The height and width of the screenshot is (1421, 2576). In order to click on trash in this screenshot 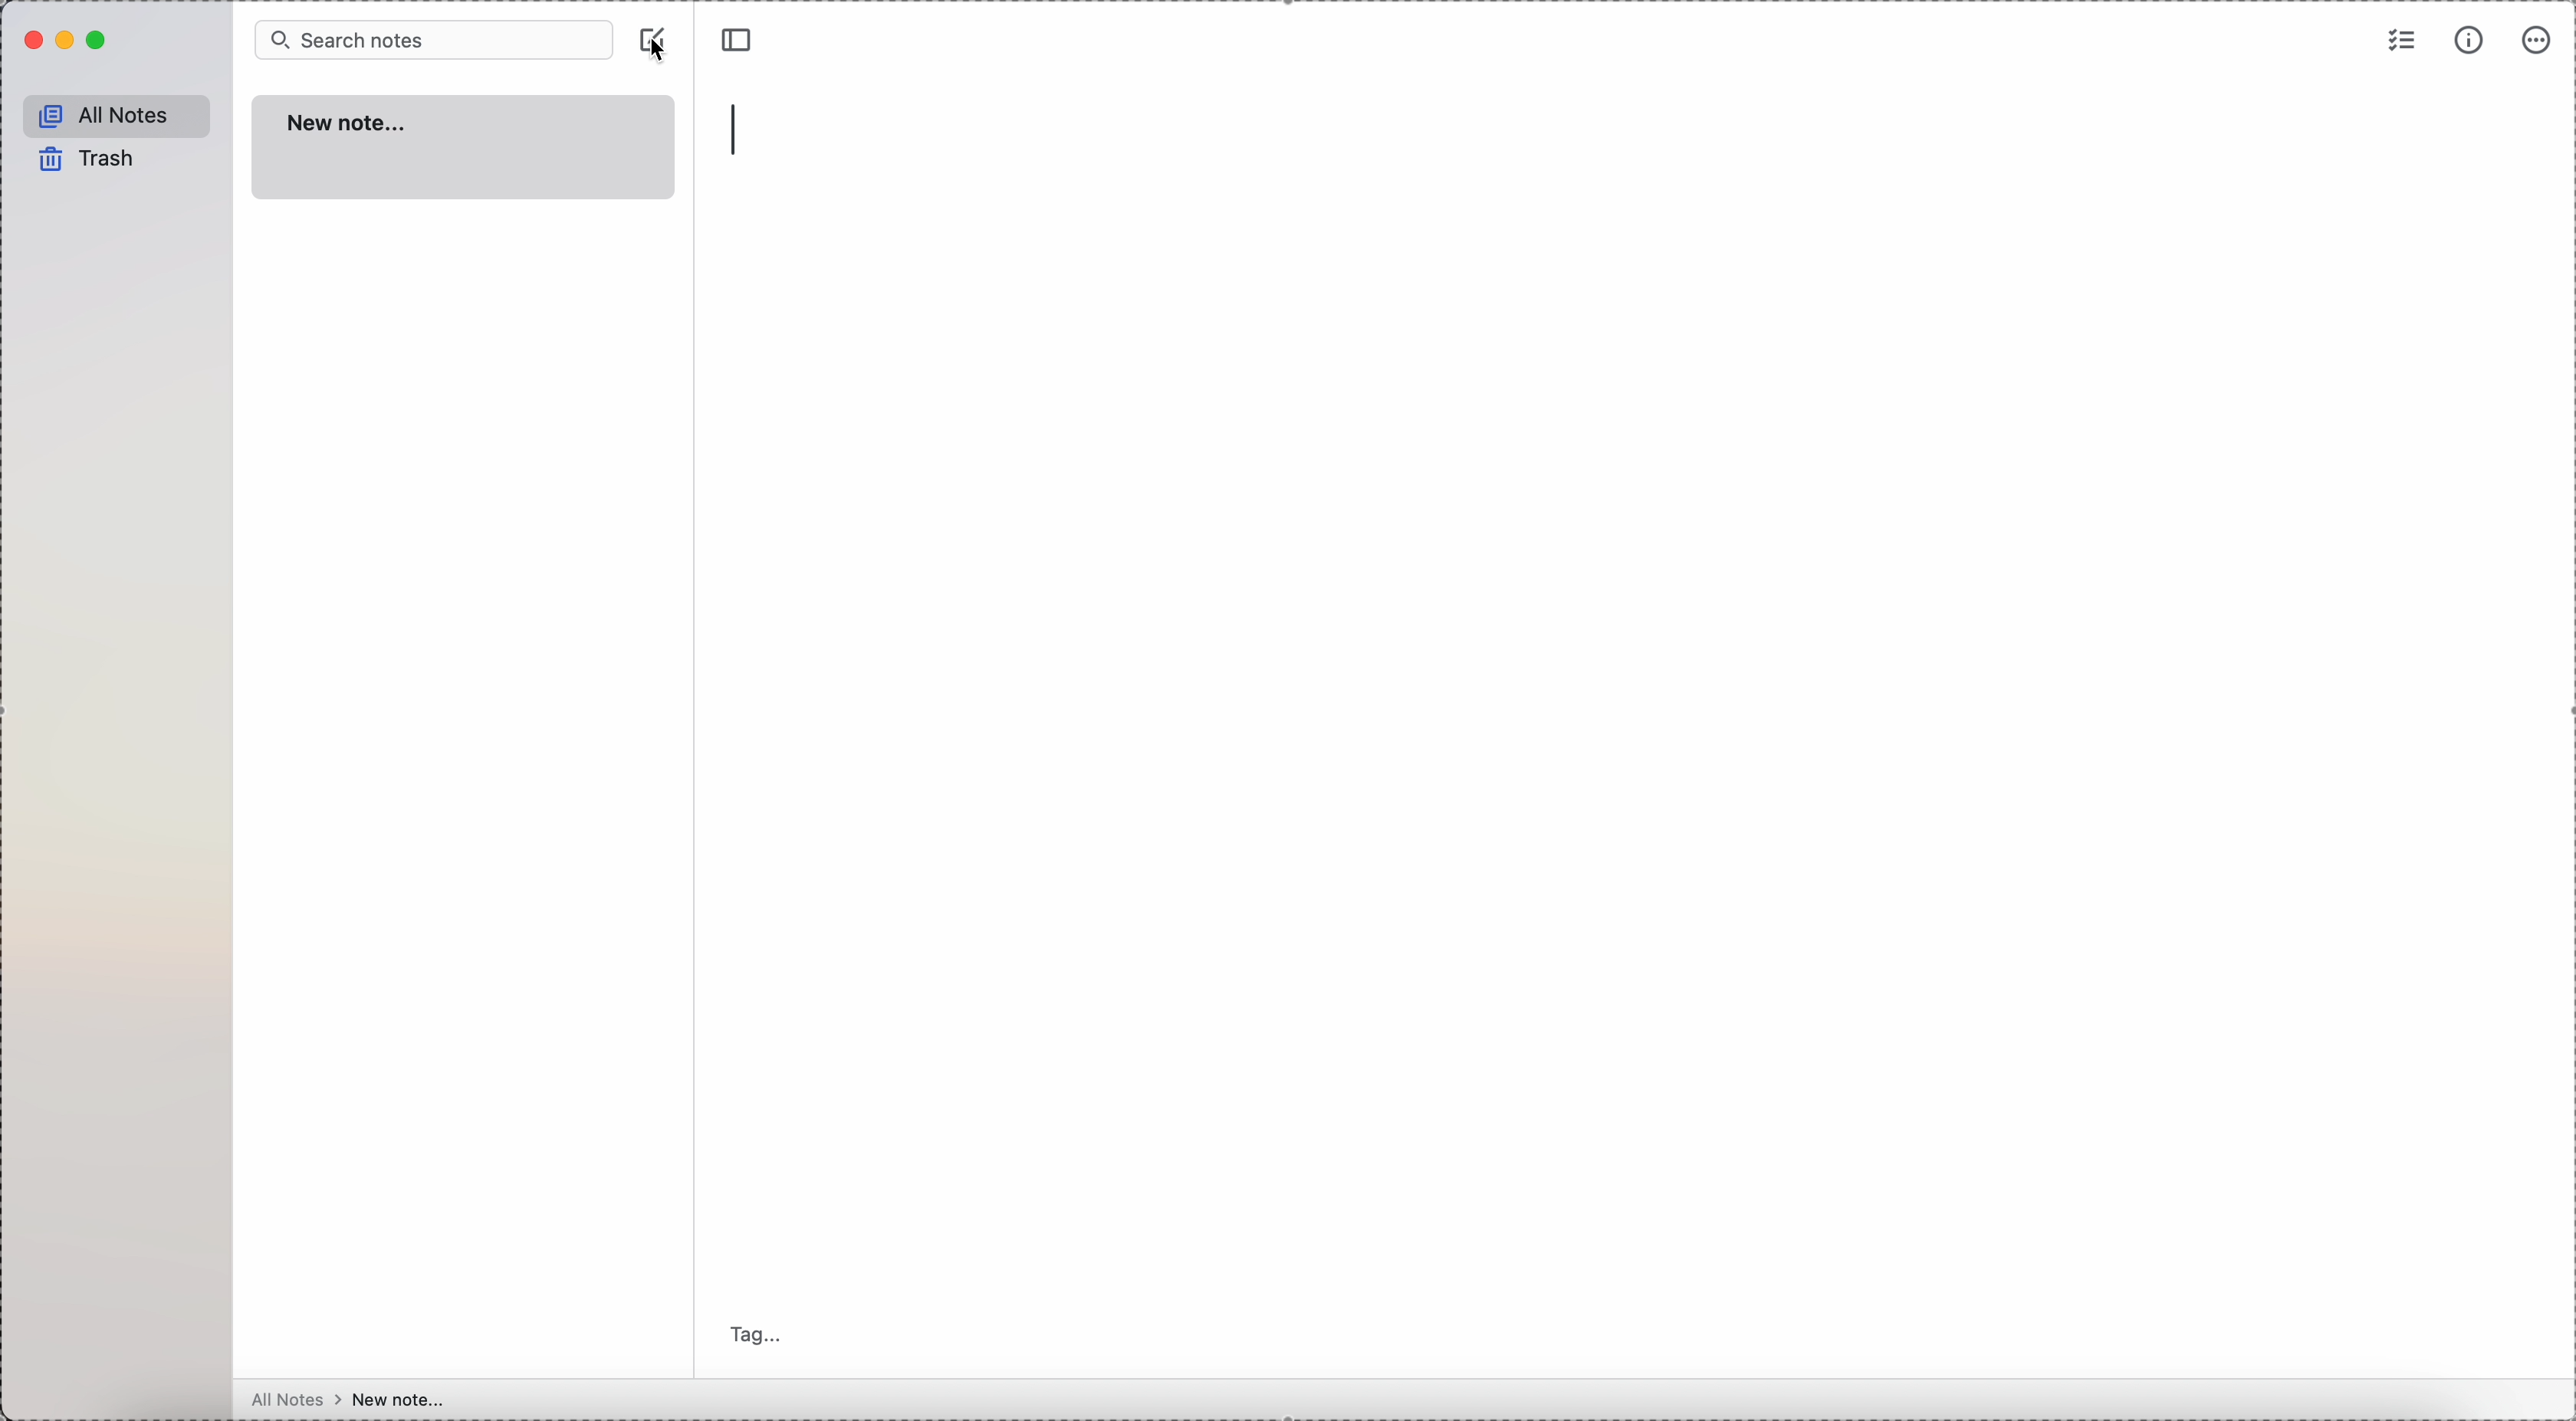, I will do `click(89, 159)`.